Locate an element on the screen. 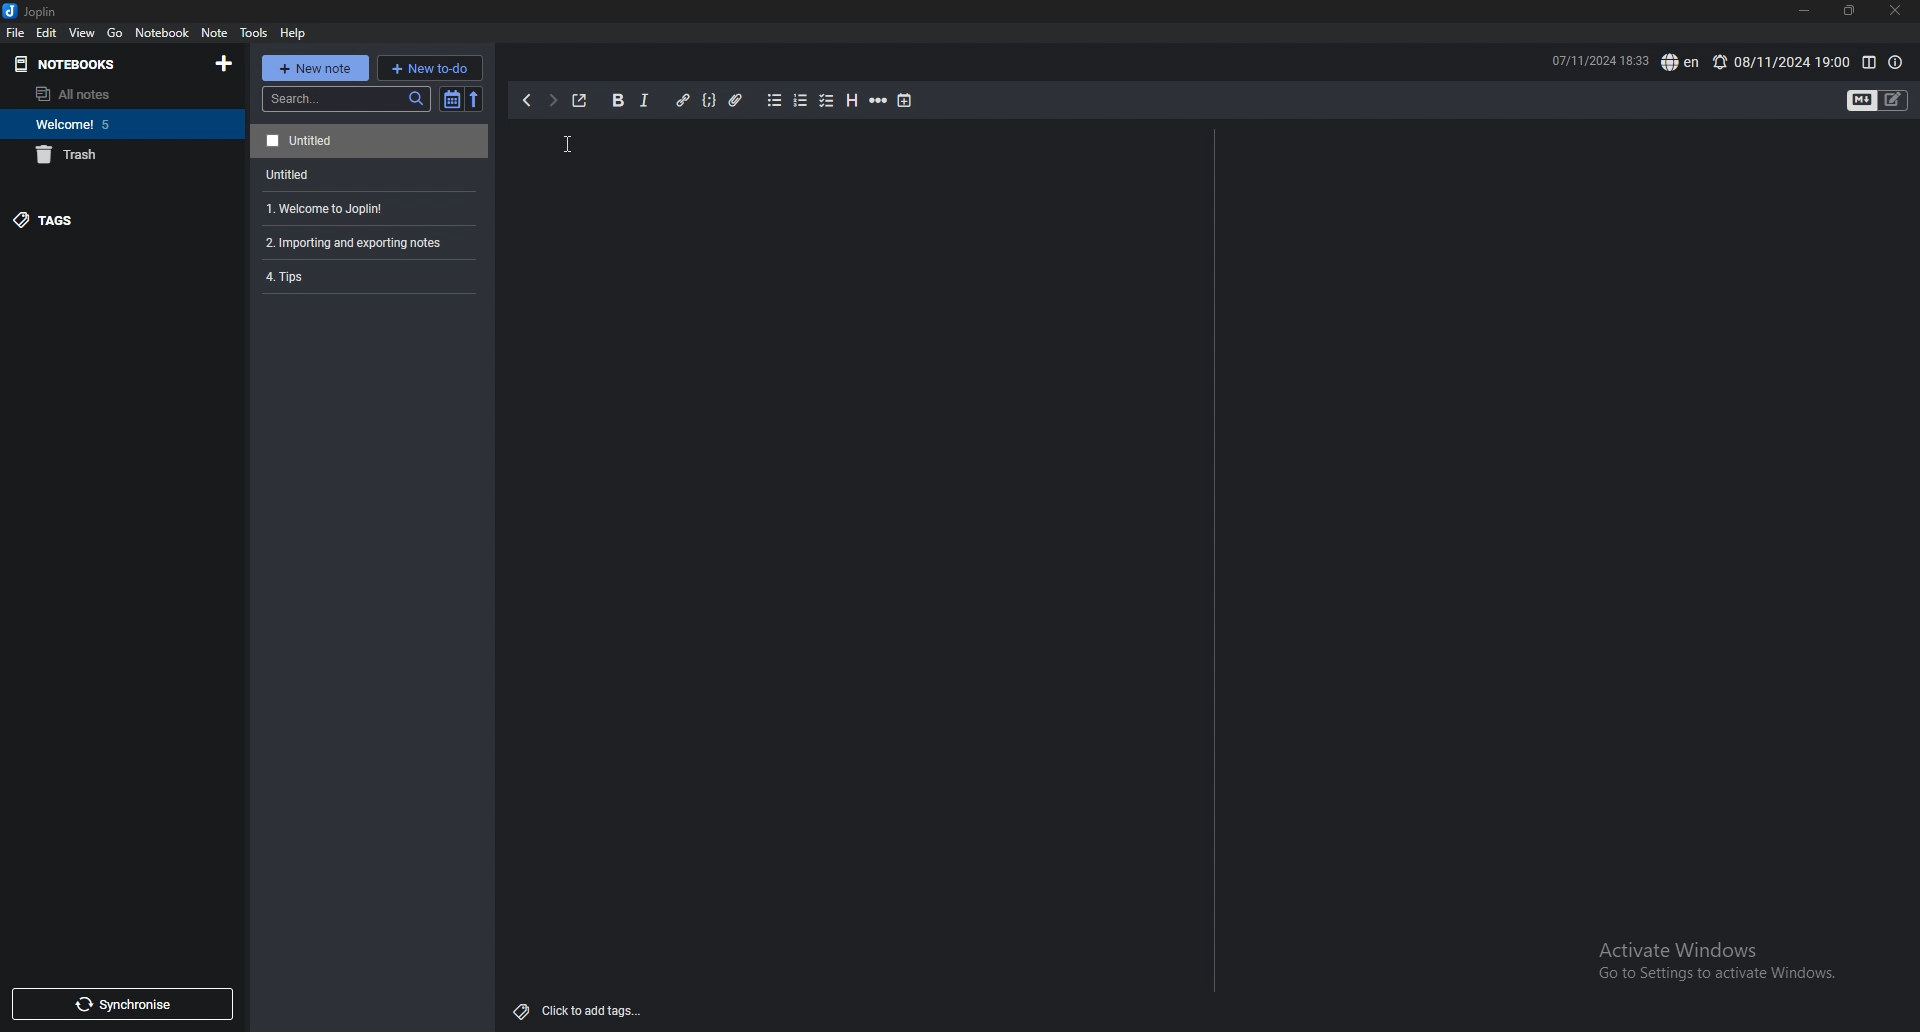 Image resolution: width=1920 pixels, height=1032 pixels. reverse sort order is located at coordinates (478, 99).